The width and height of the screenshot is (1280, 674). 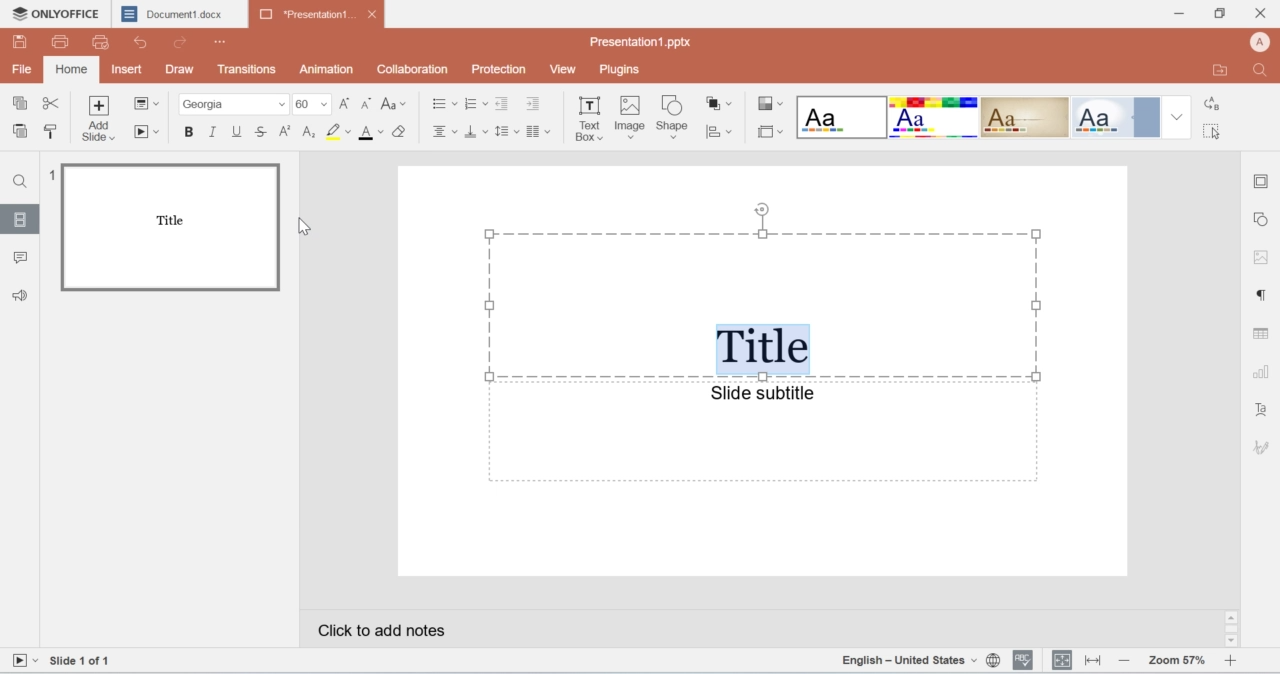 I want to click on comments, so click(x=22, y=258).